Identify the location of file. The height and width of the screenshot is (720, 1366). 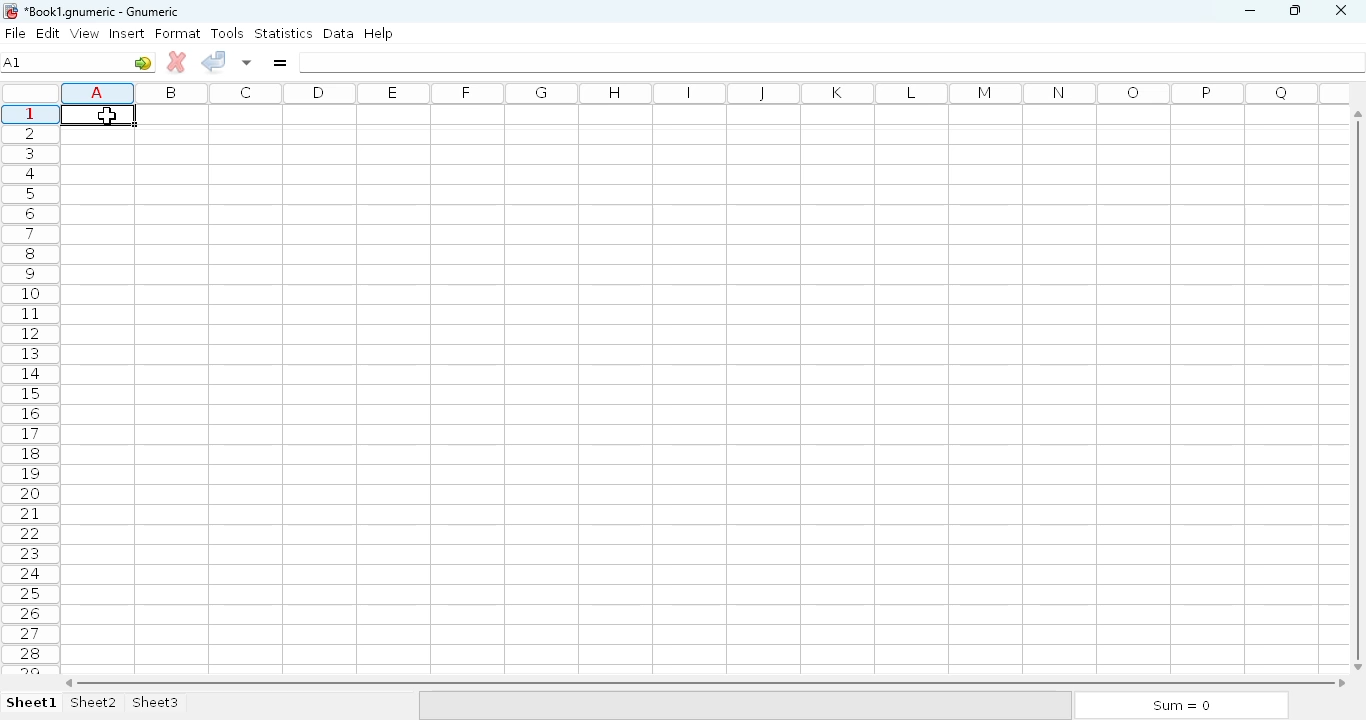
(15, 33).